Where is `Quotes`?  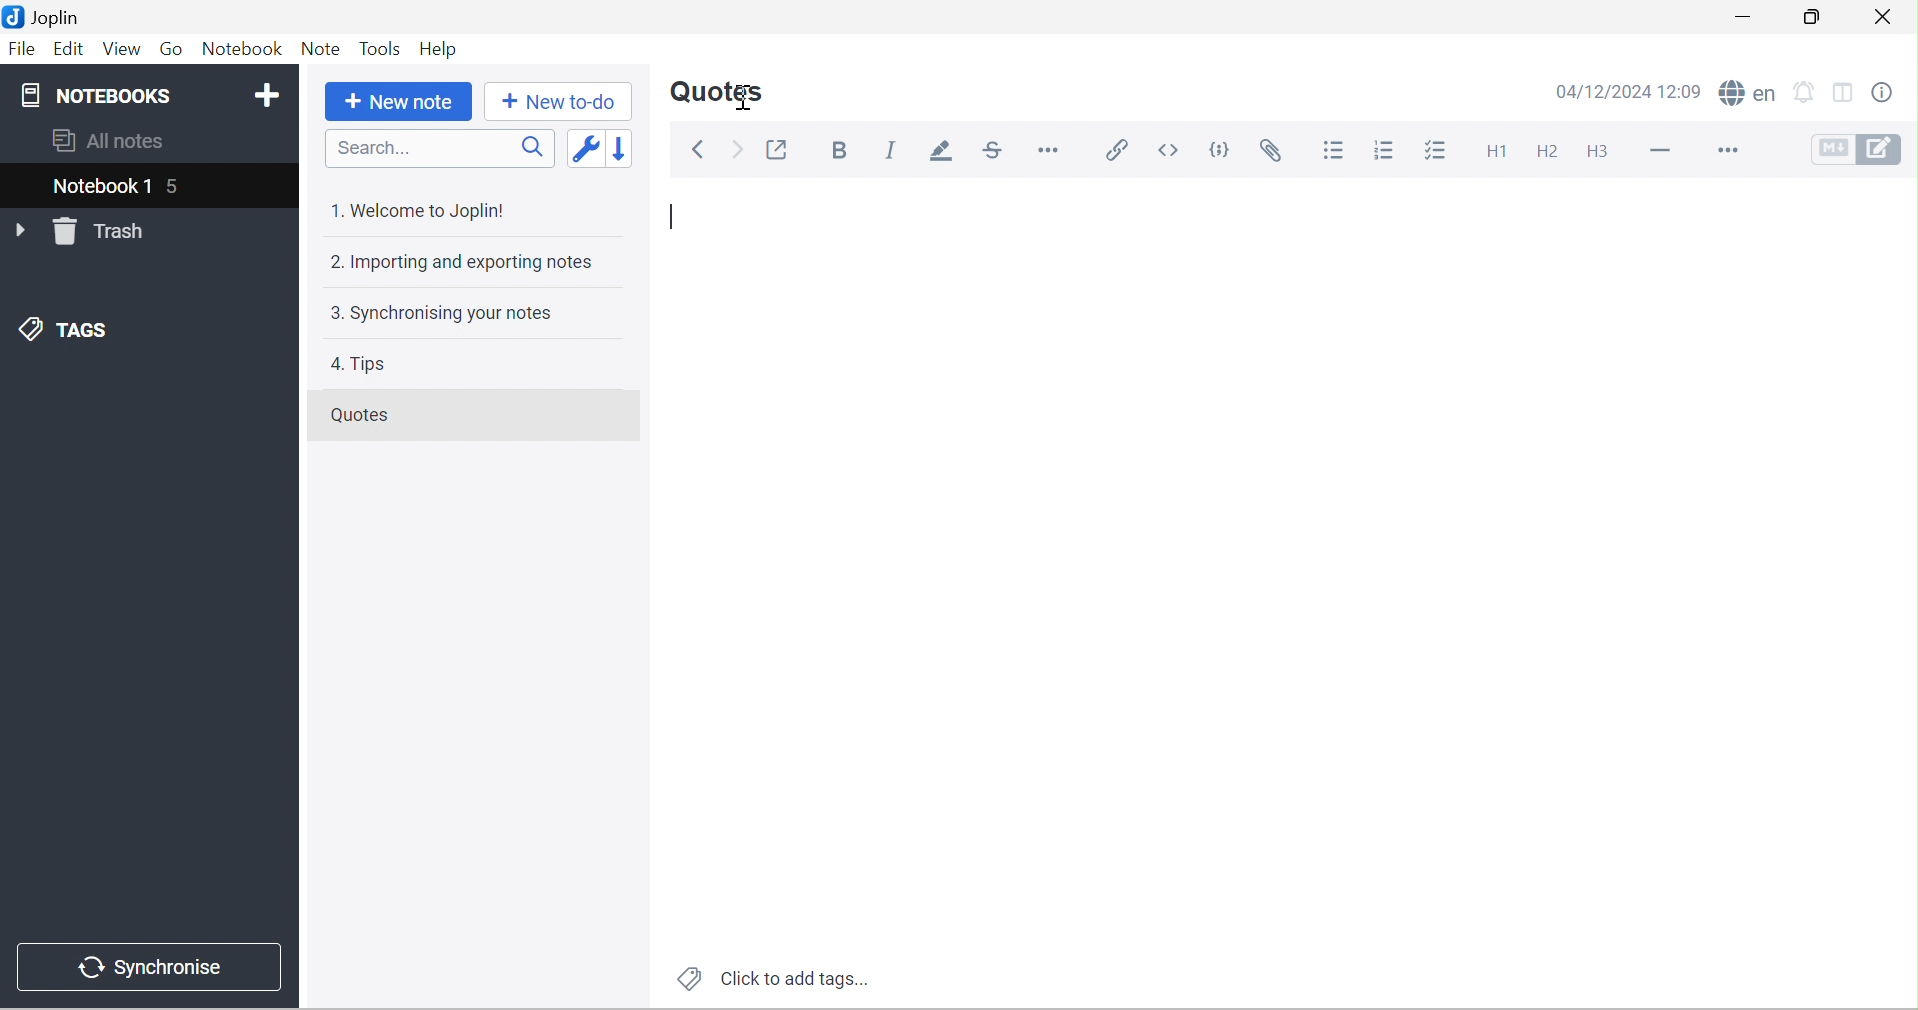 Quotes is located at coordinates (359, 414).